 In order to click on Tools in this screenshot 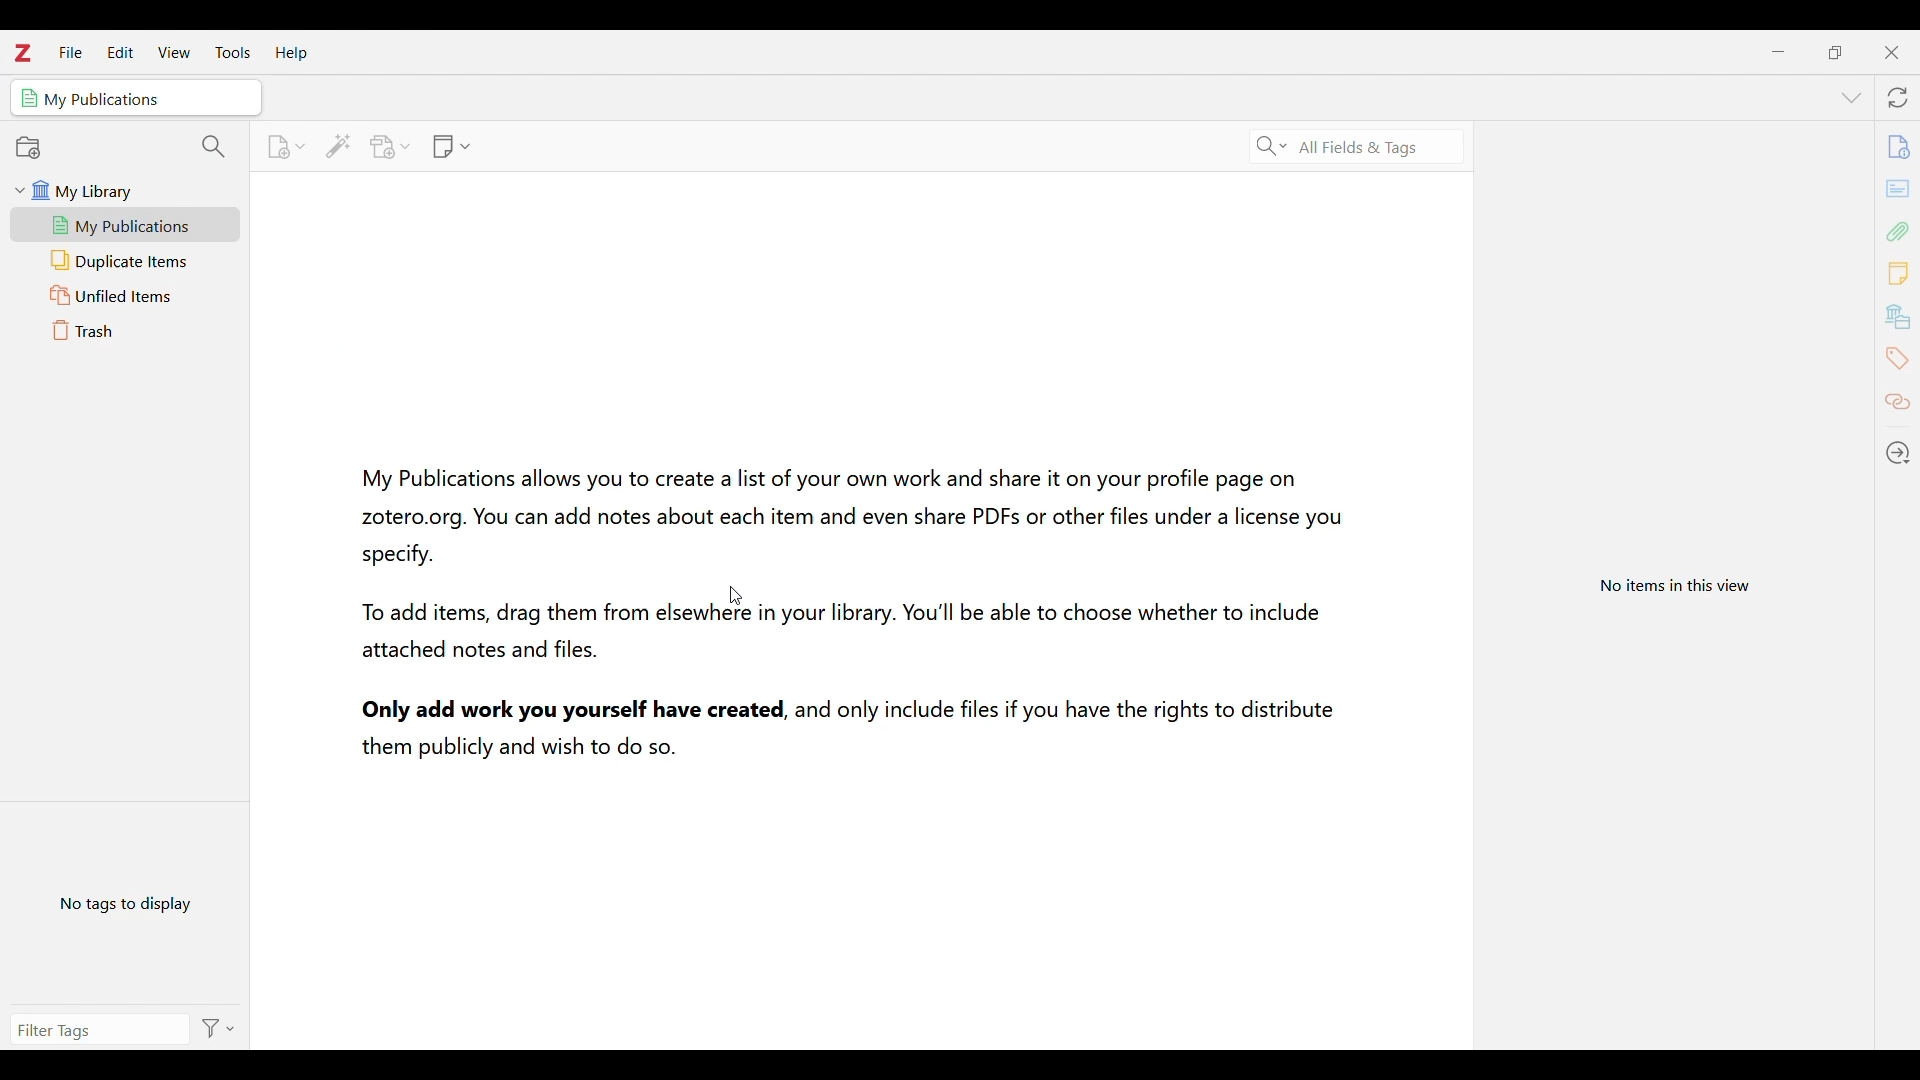, I will do `click(233, 52)`.